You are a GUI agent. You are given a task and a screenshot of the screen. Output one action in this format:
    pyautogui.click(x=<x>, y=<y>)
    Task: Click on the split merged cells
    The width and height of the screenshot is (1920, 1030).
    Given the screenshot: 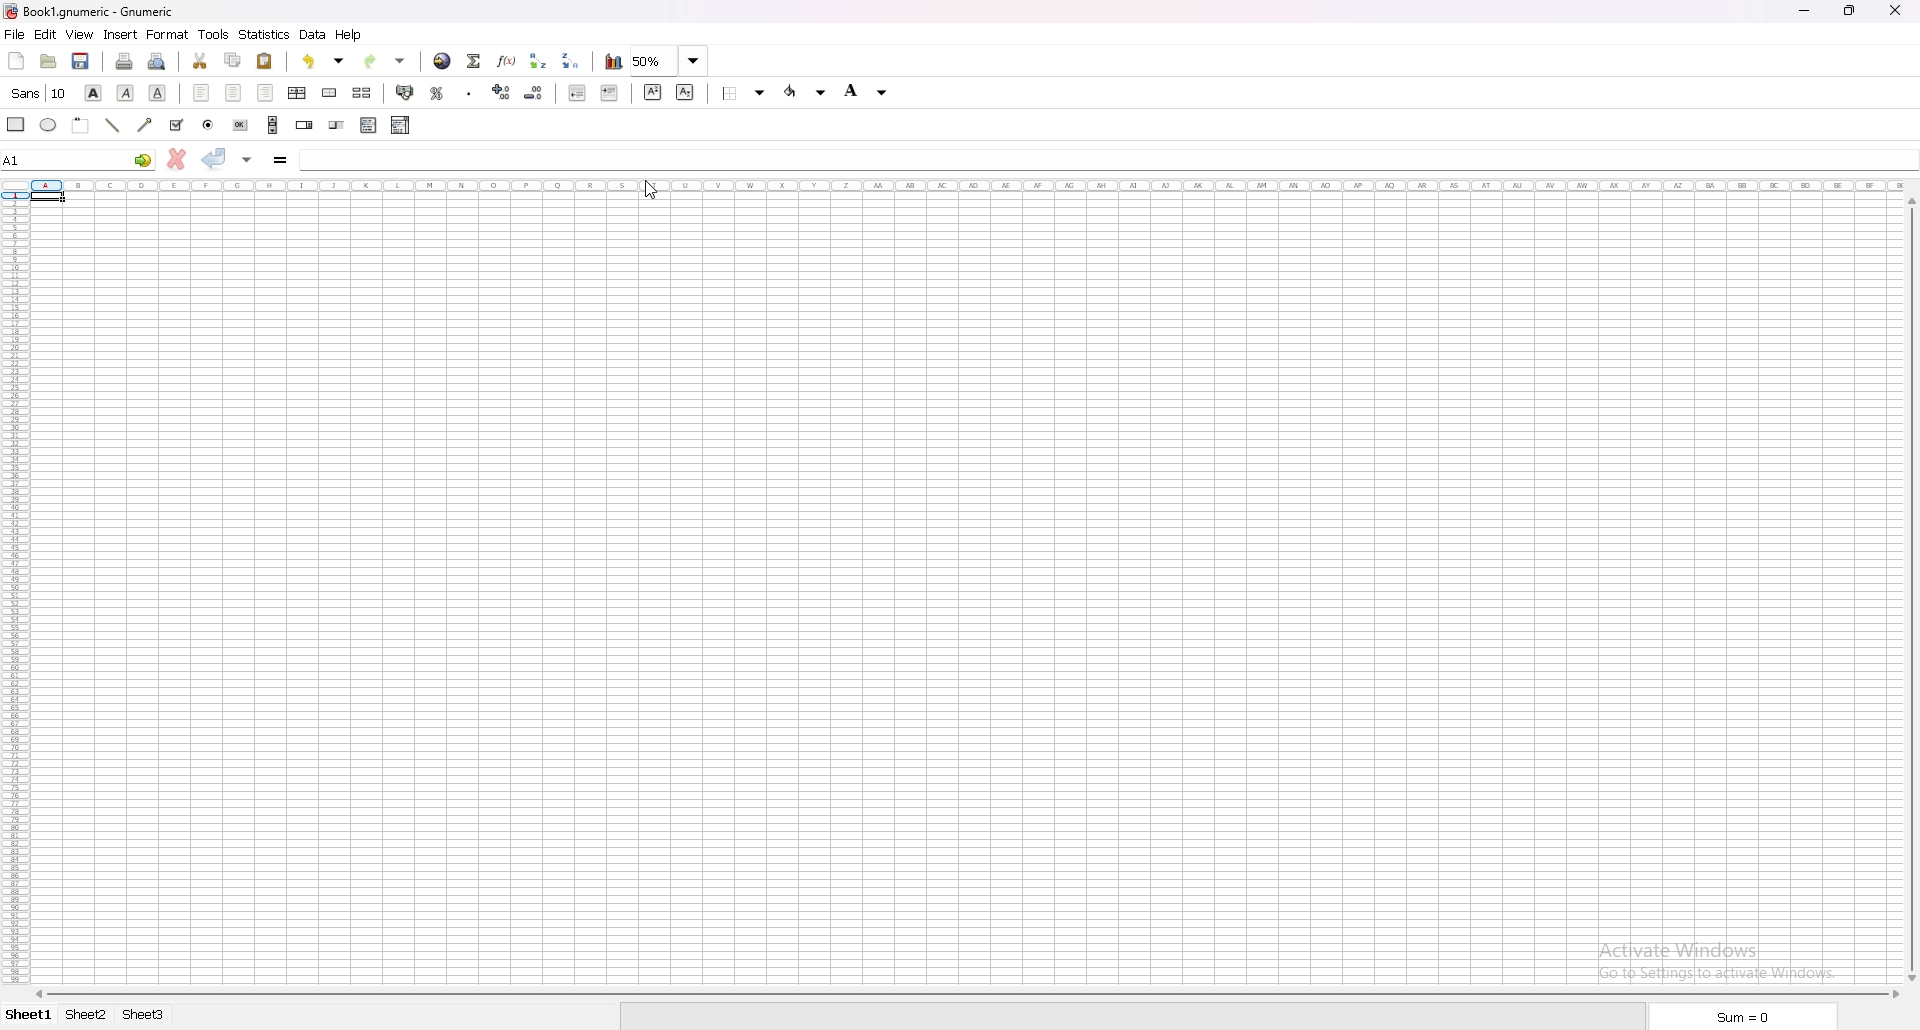 What is the action you would take?
    pyautogui.click(x=362, y=92)
    